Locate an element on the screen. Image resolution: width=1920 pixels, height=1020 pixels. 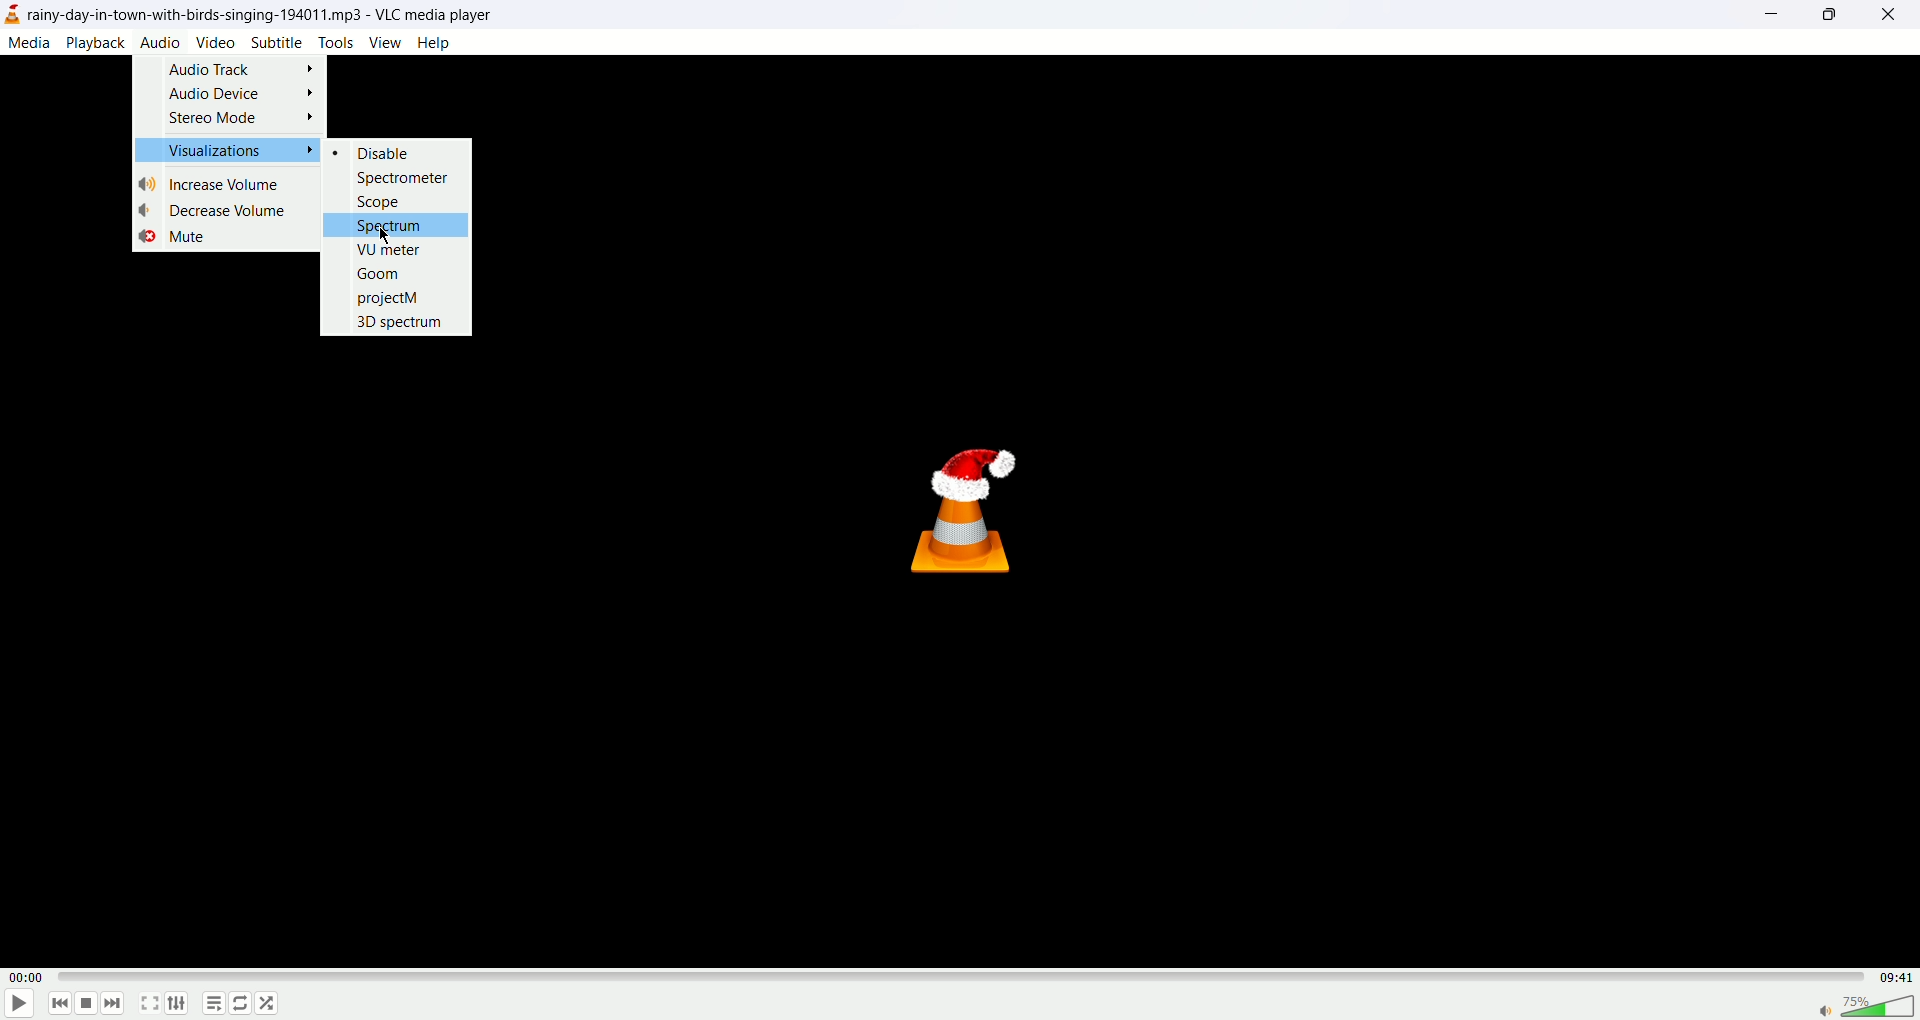
tools is located at coordinates (335, 43).